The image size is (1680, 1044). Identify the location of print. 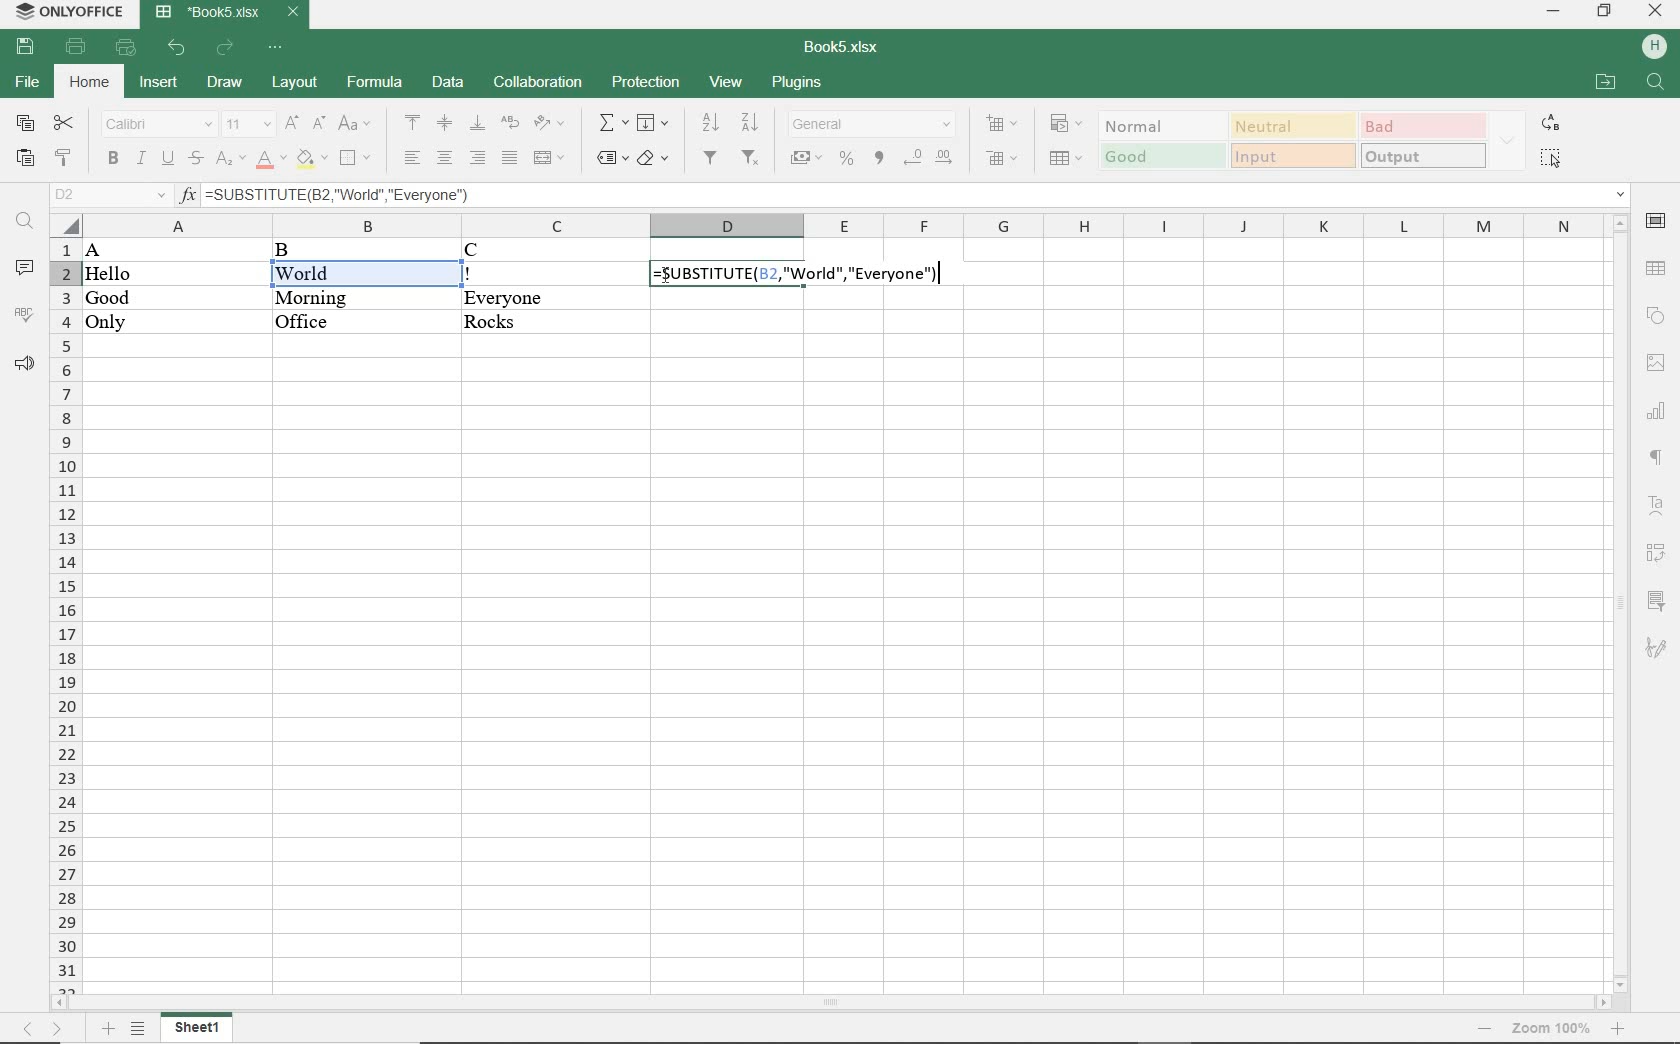
(77, 46).